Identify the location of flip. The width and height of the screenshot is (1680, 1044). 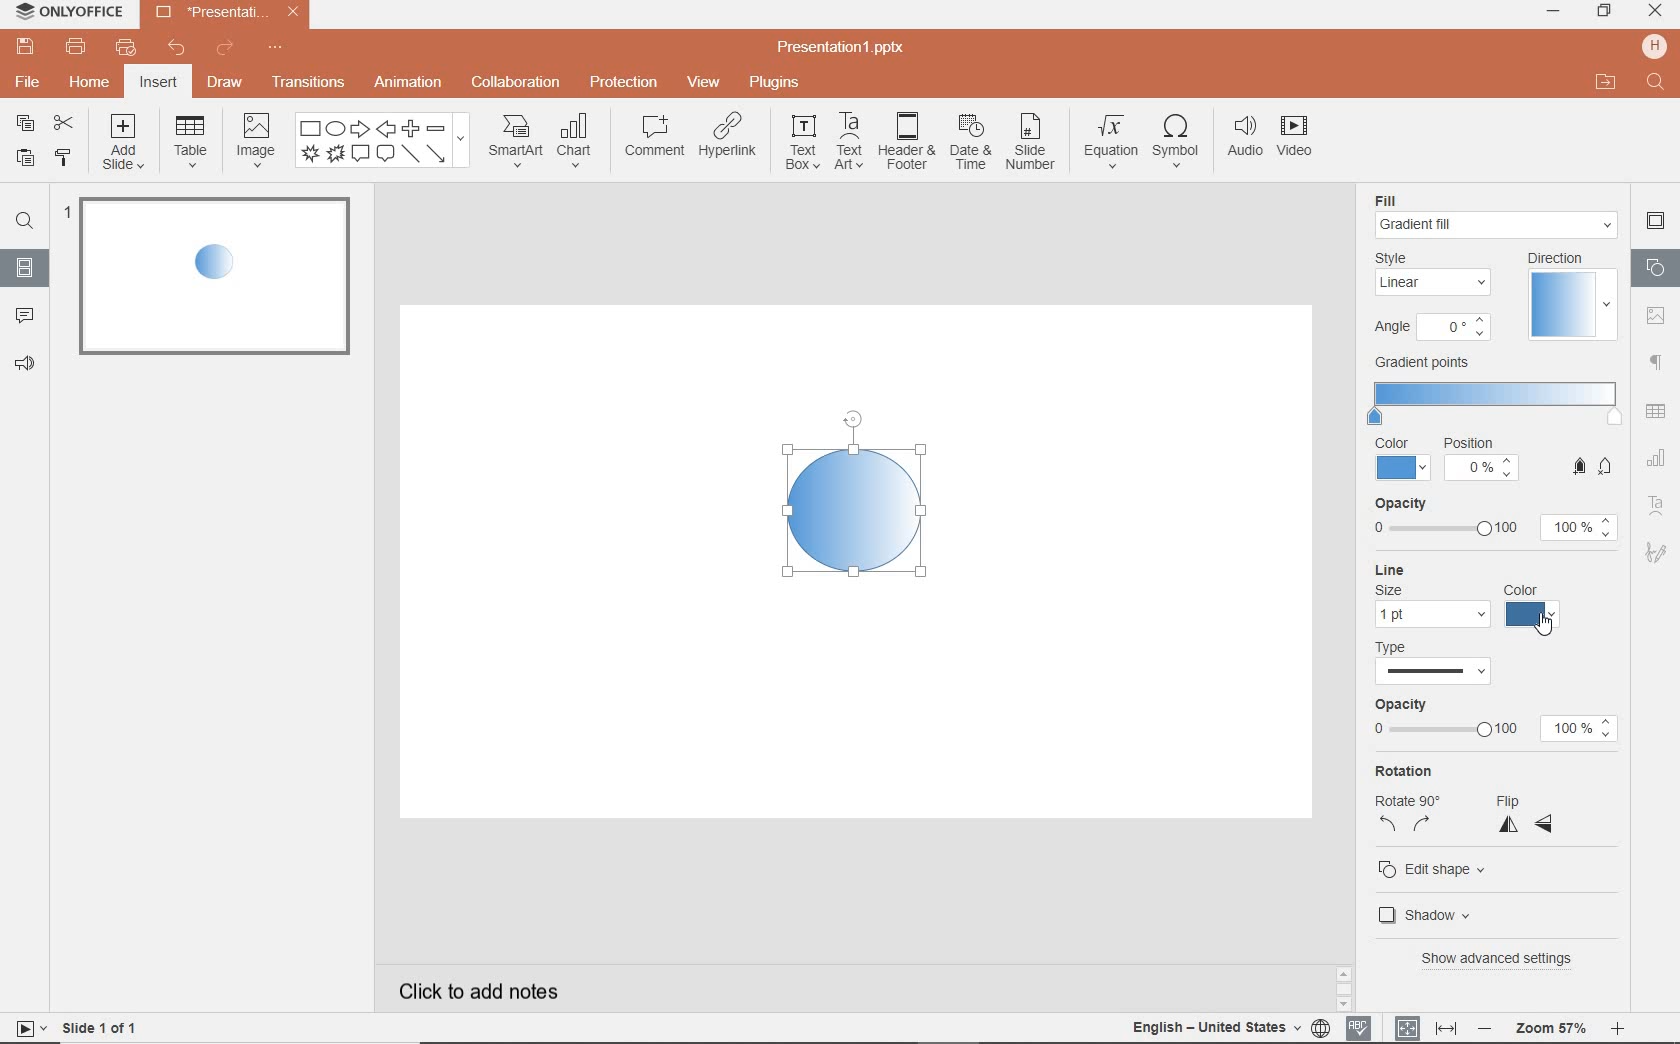
(1527, 799).